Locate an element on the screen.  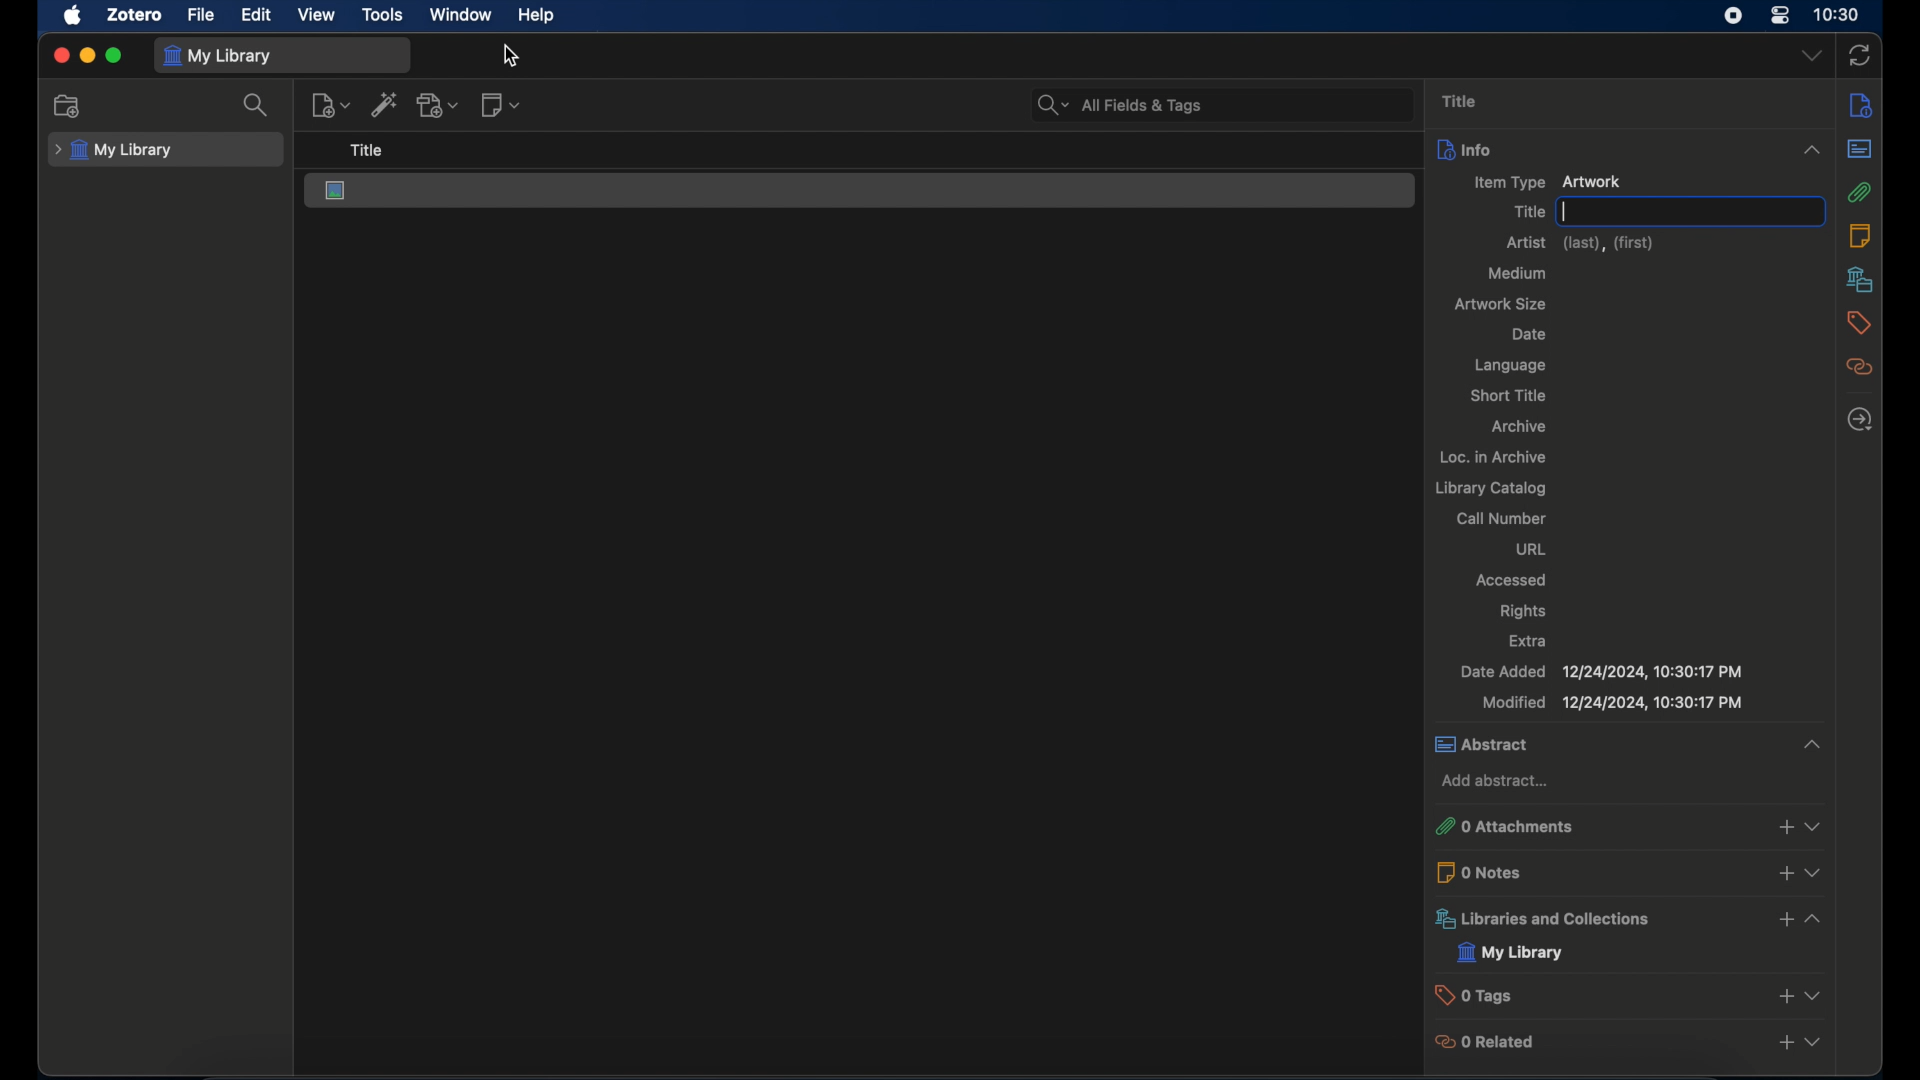
screen recorder is located at coordinates (1733, 16).